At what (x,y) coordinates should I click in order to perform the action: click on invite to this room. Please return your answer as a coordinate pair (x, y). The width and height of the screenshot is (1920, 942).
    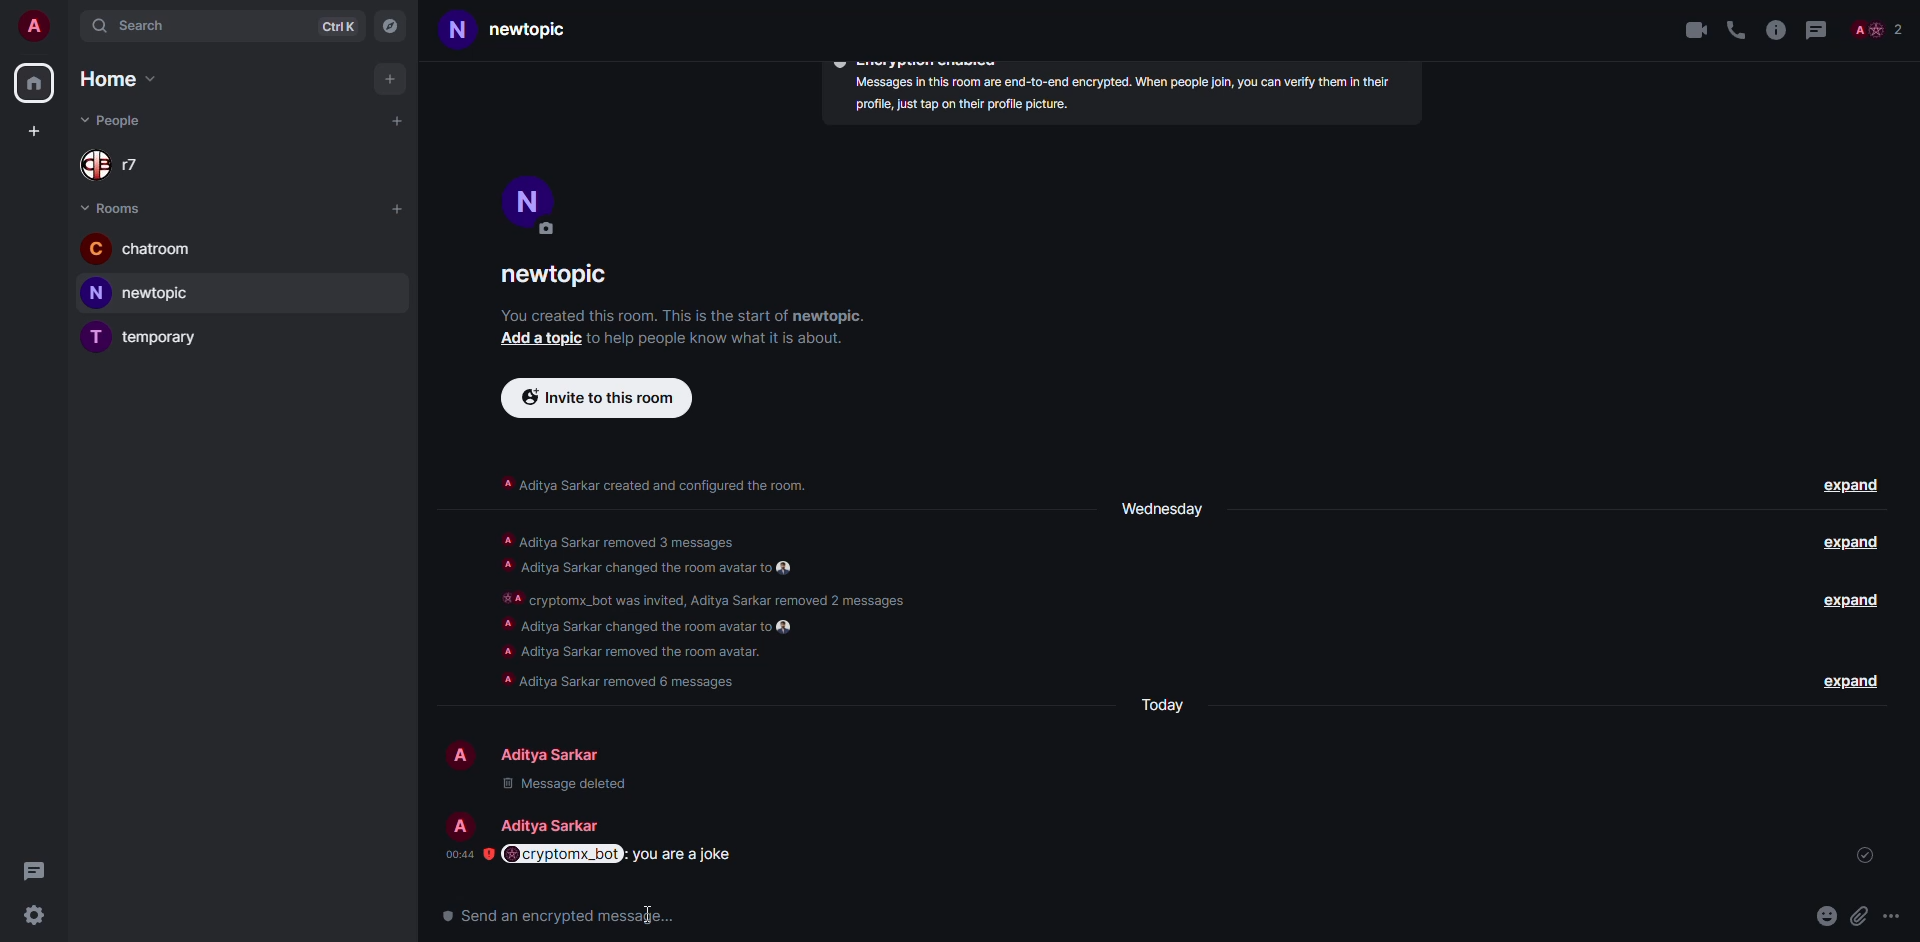
    Looking at the image, I should click on (594, 397).